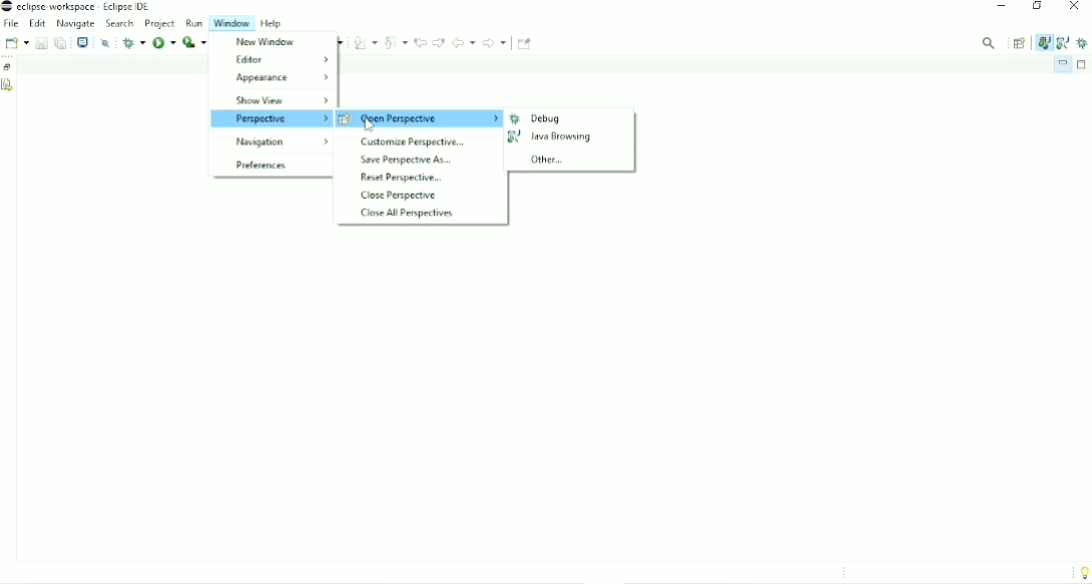 The width and height of the screenshot is (1092, 584). I want to click on Back, so click(463, 42).